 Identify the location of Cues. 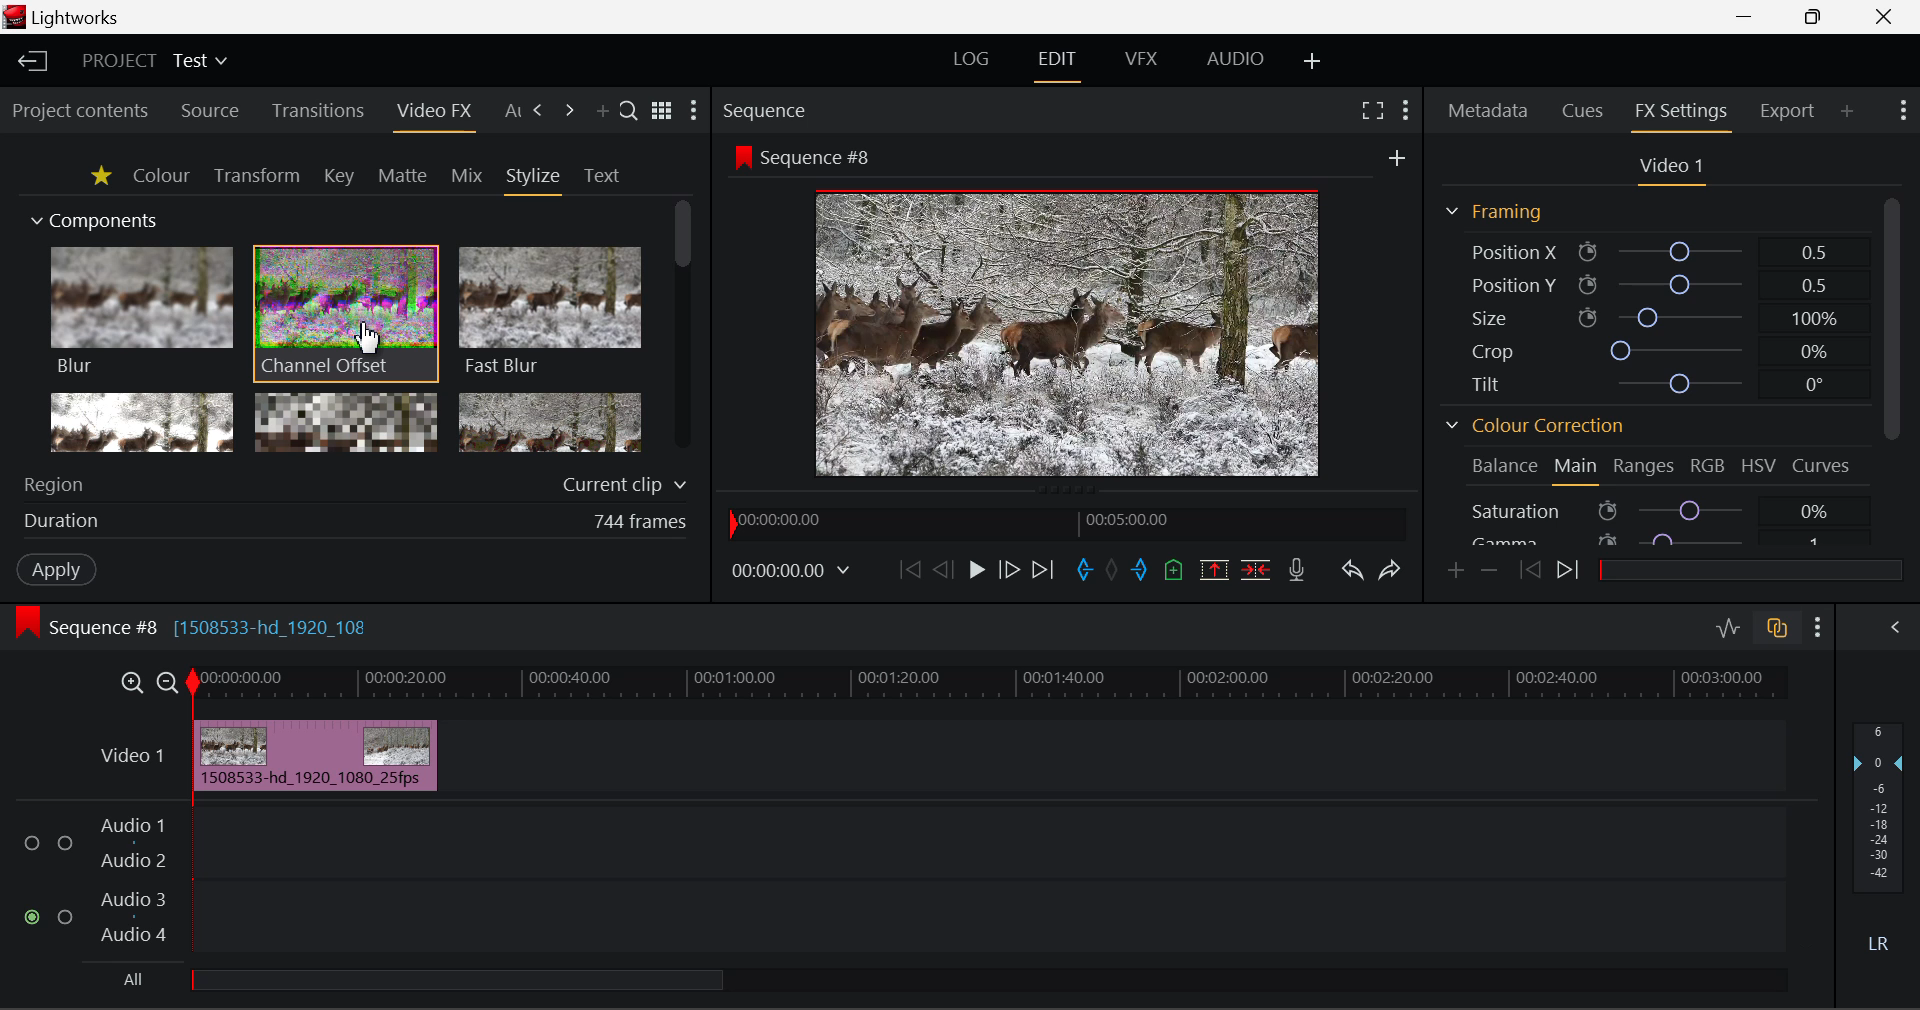
(1582, 110).